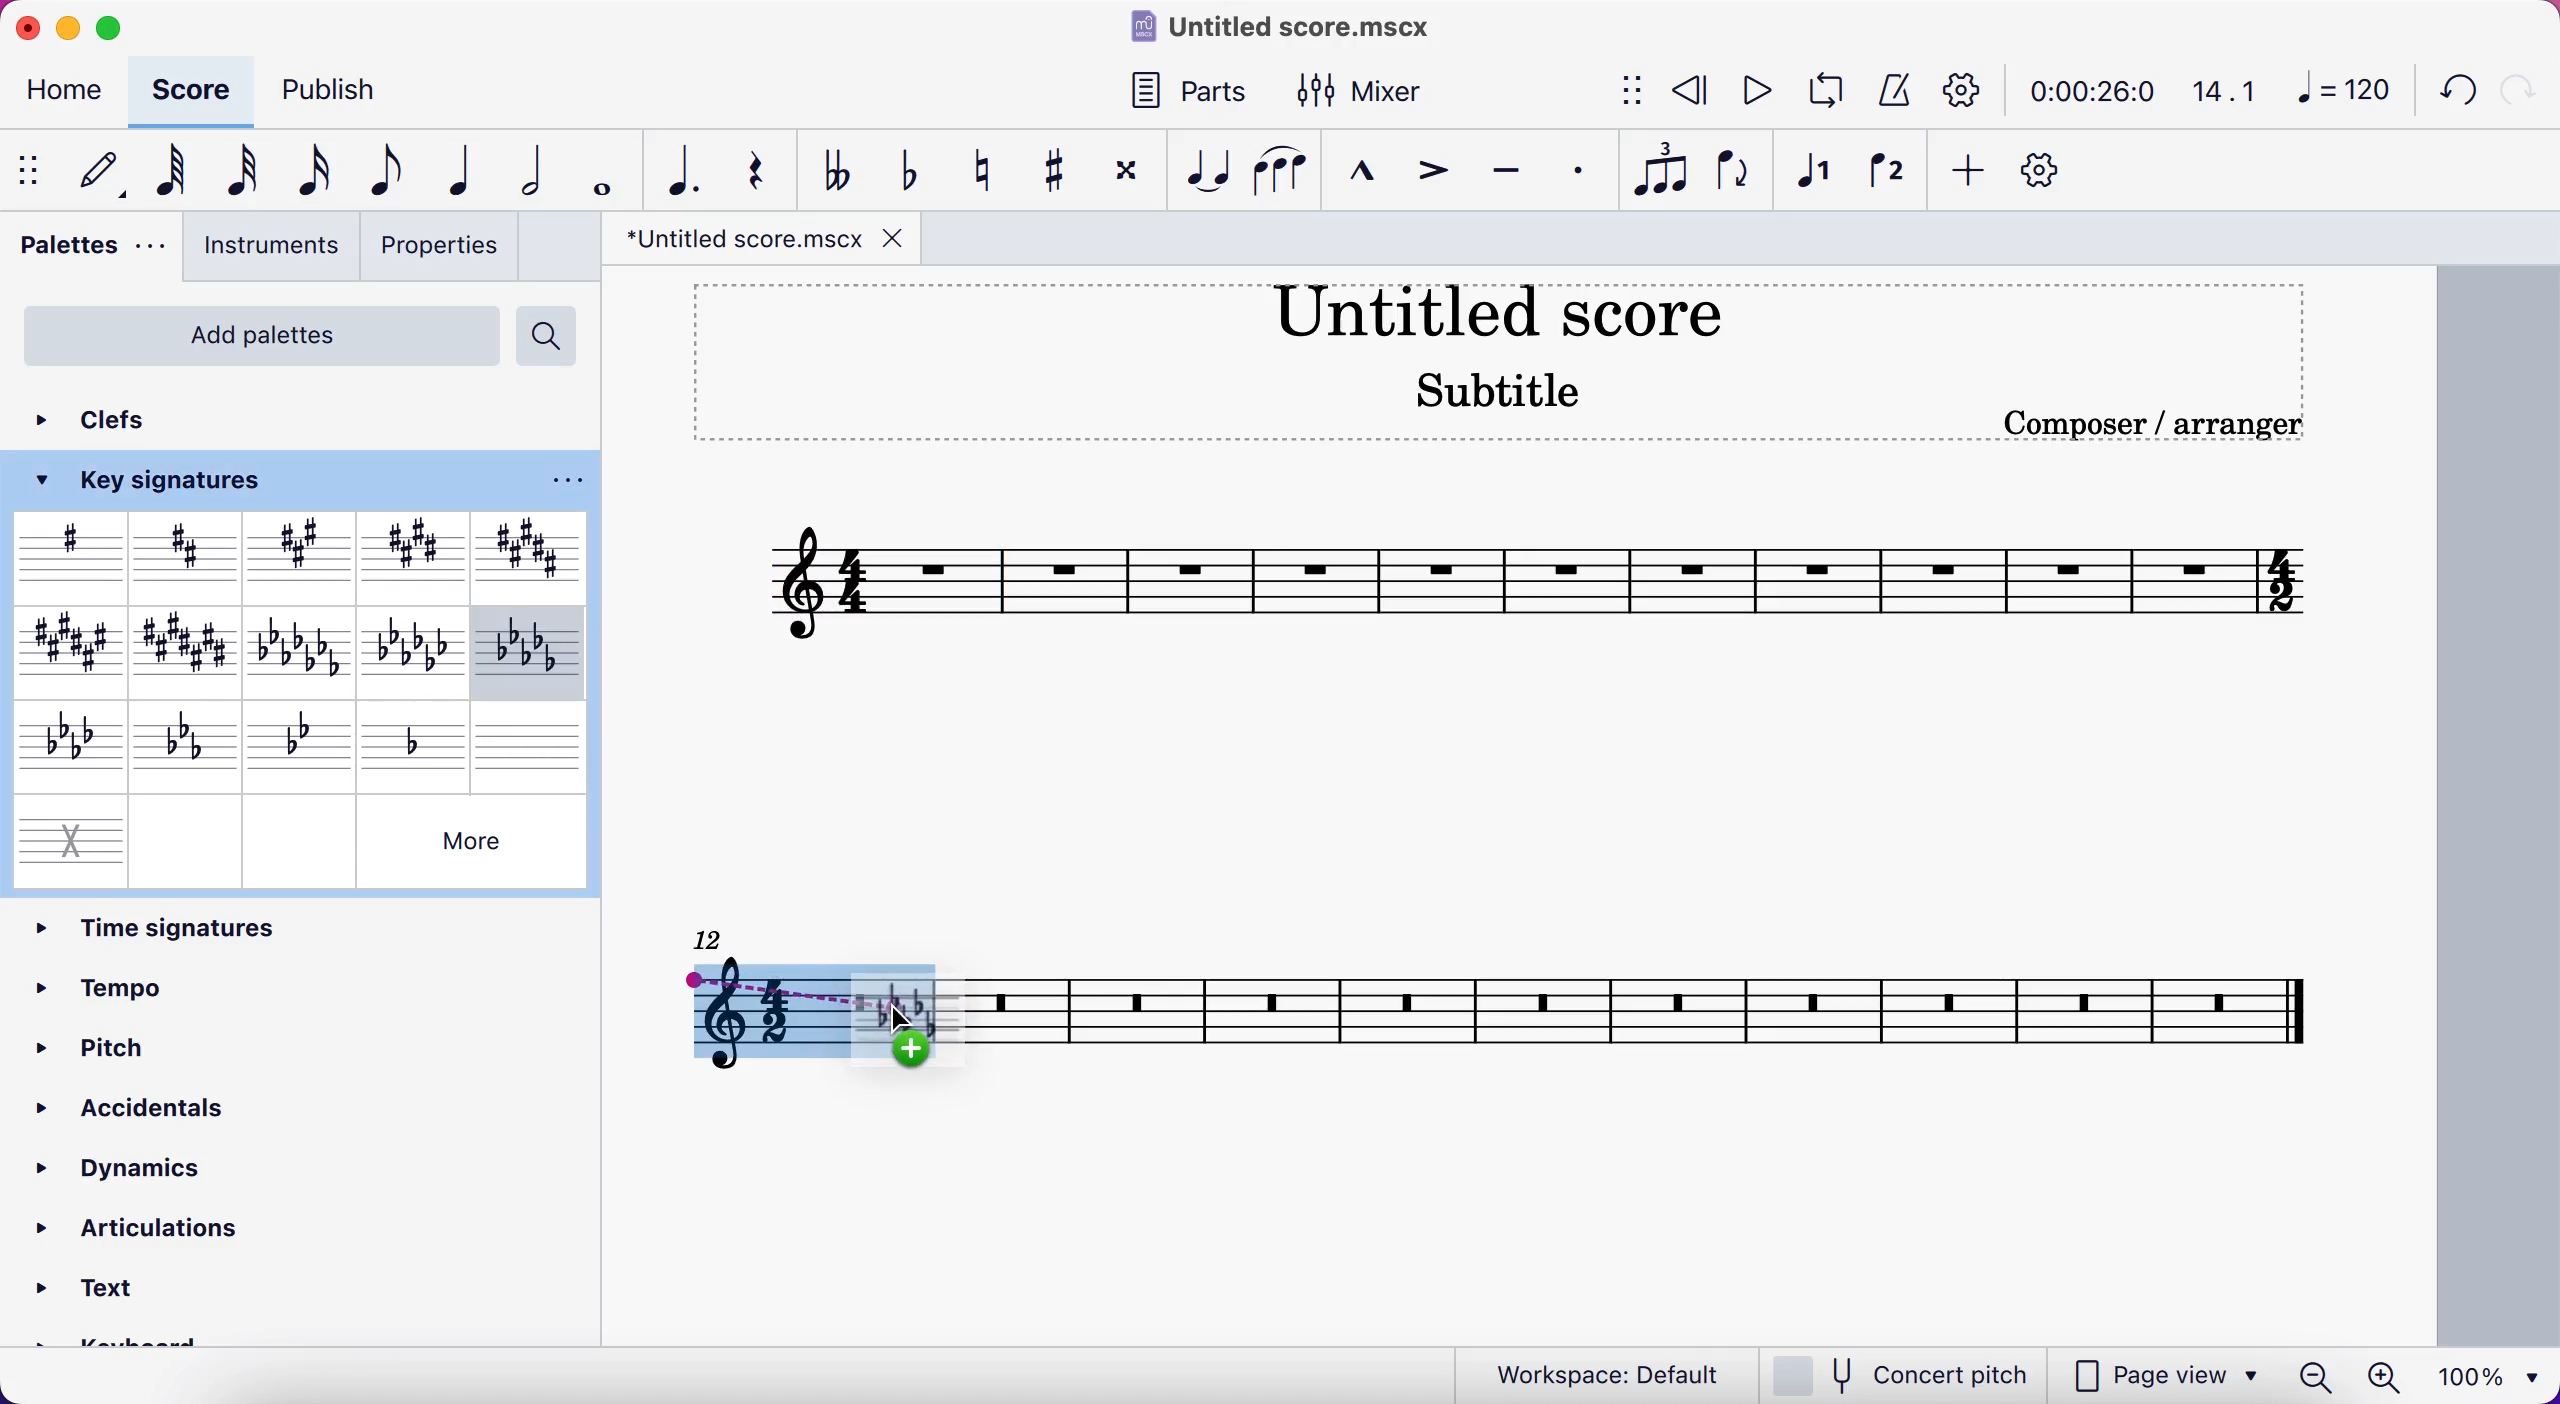  Describe the element at coordinates (27, 27) in the screenshot. I see `close` at that location.